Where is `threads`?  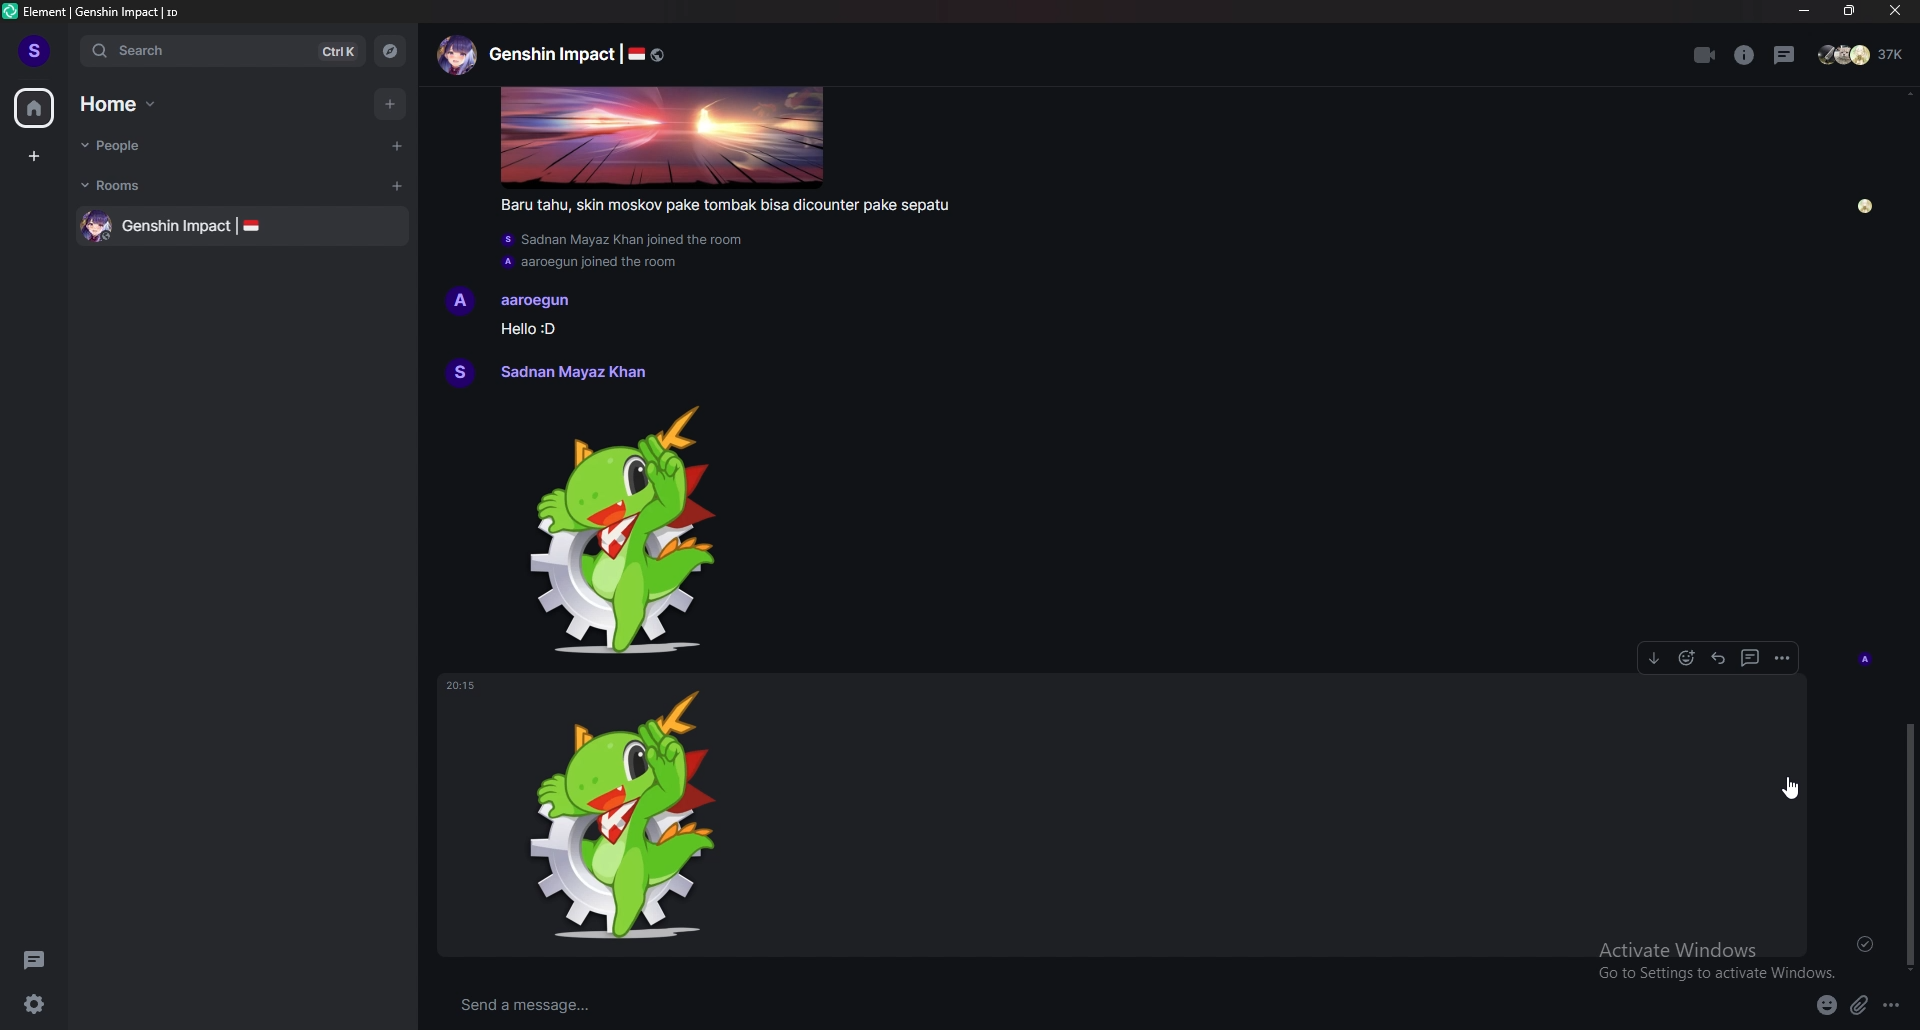
threads is located at coordinates (1785, 55).